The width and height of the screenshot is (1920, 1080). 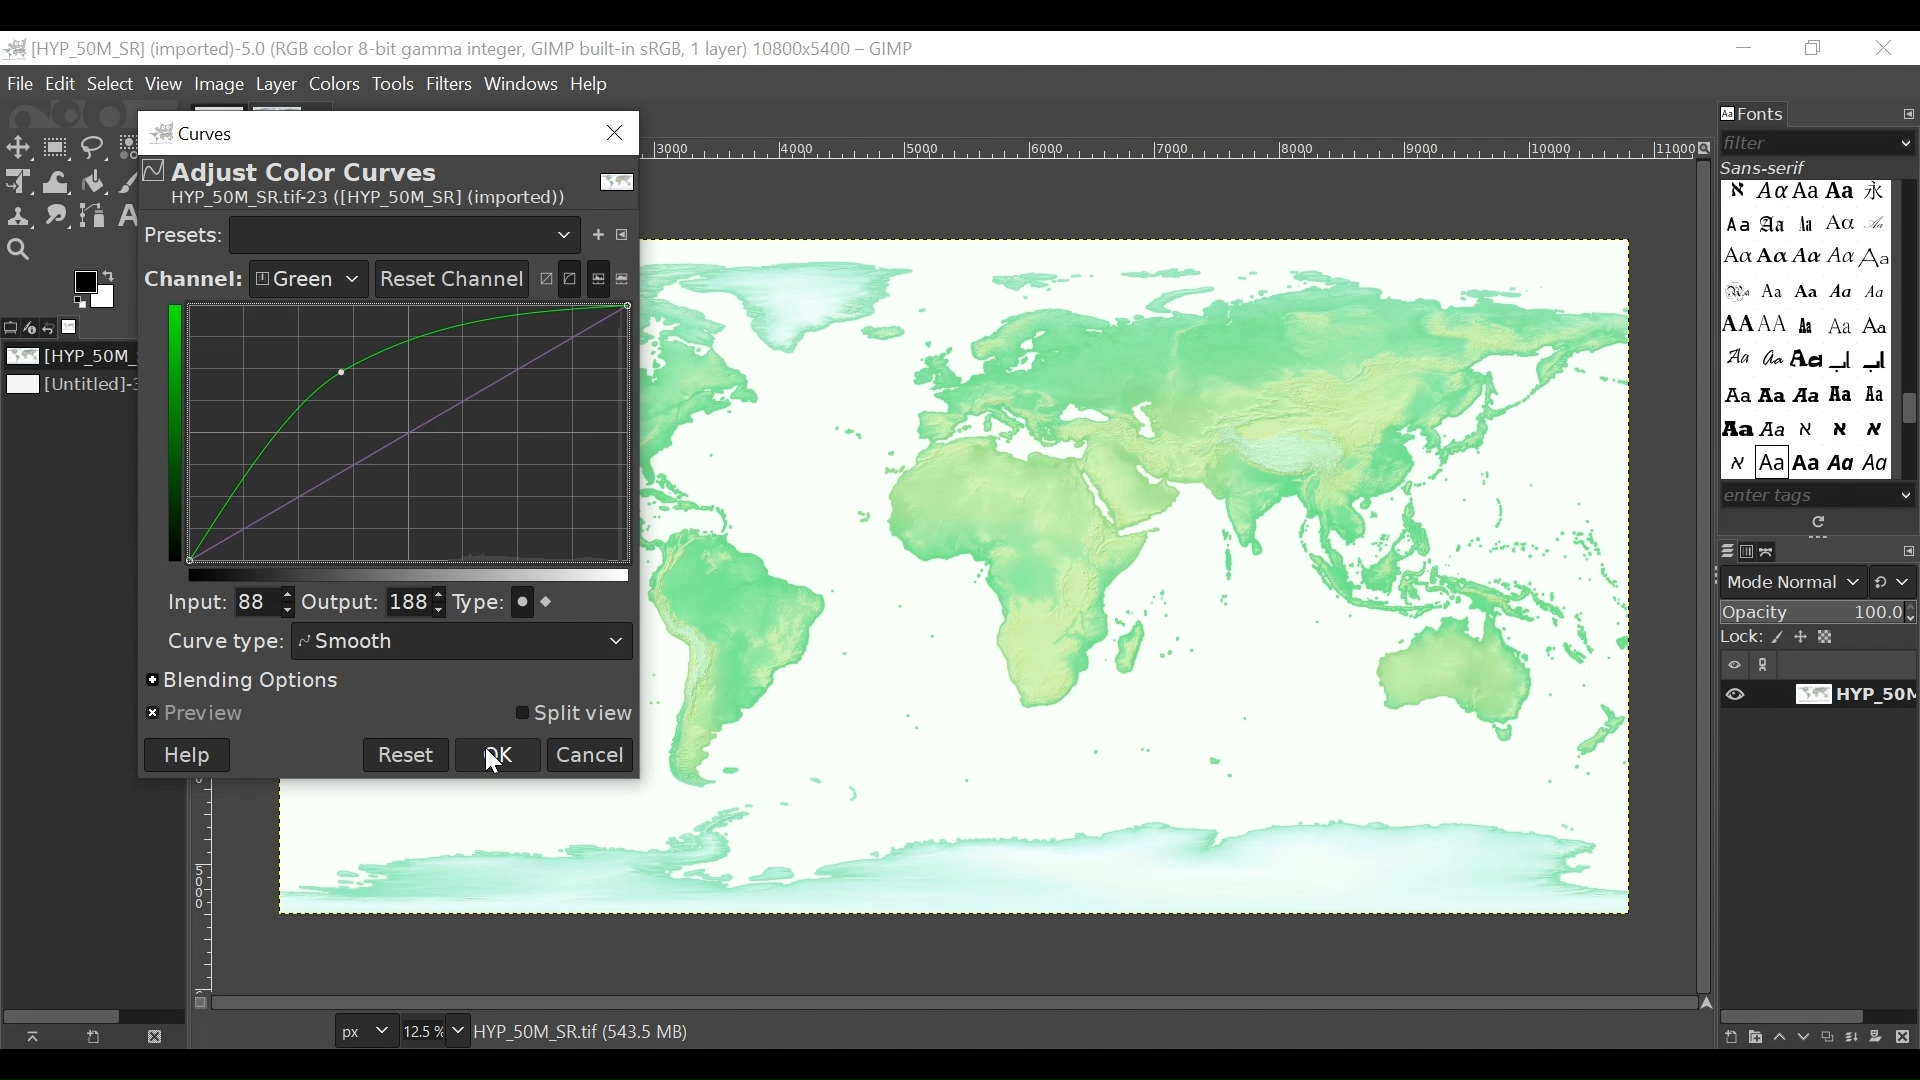 I want to click on Close, so click(x=1885, y=49).